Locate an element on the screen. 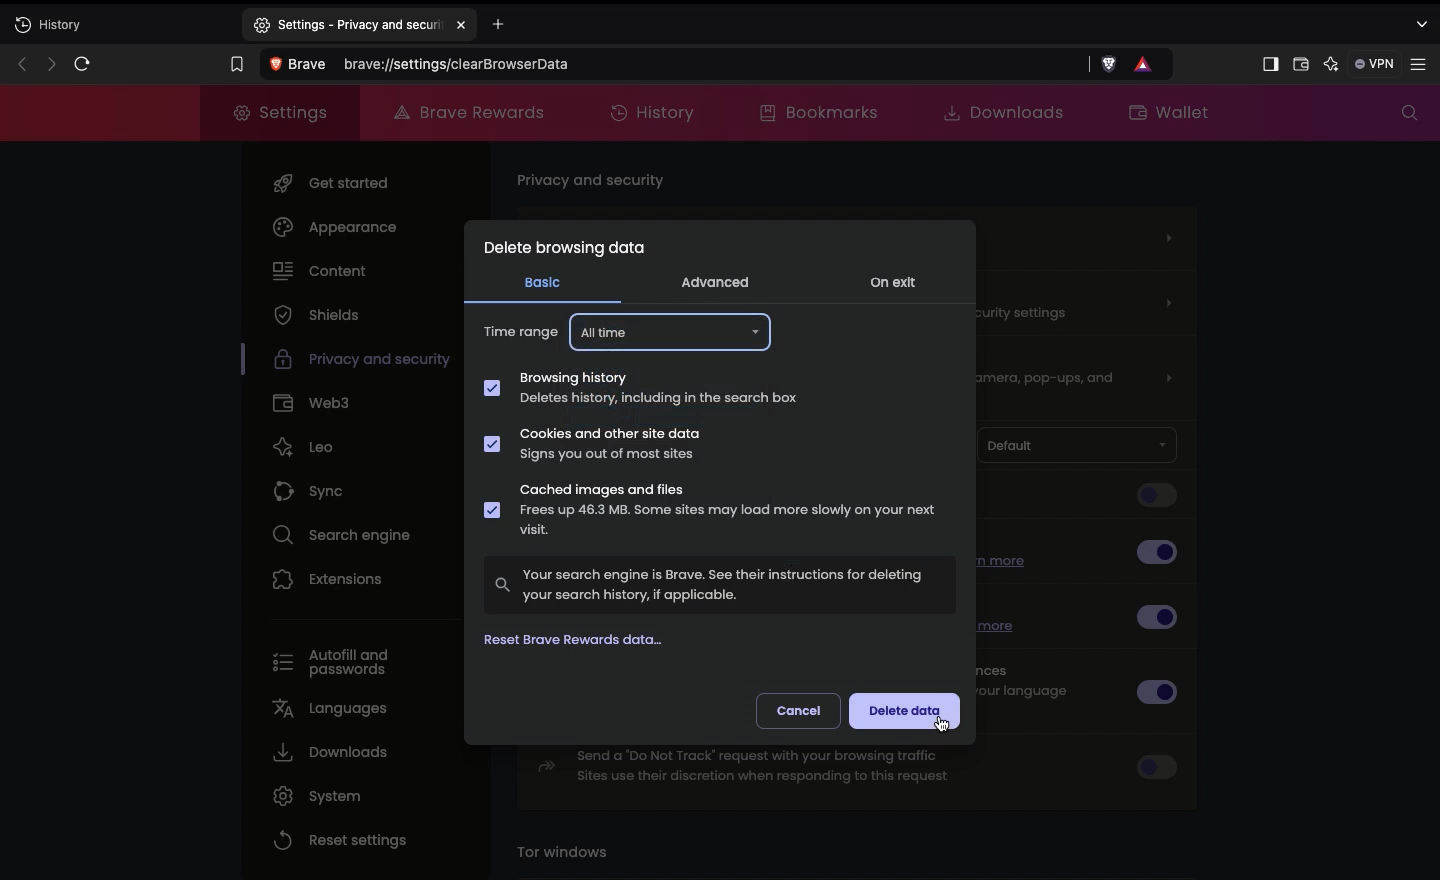  Delete browsing data is located at coordinates (563, 252).